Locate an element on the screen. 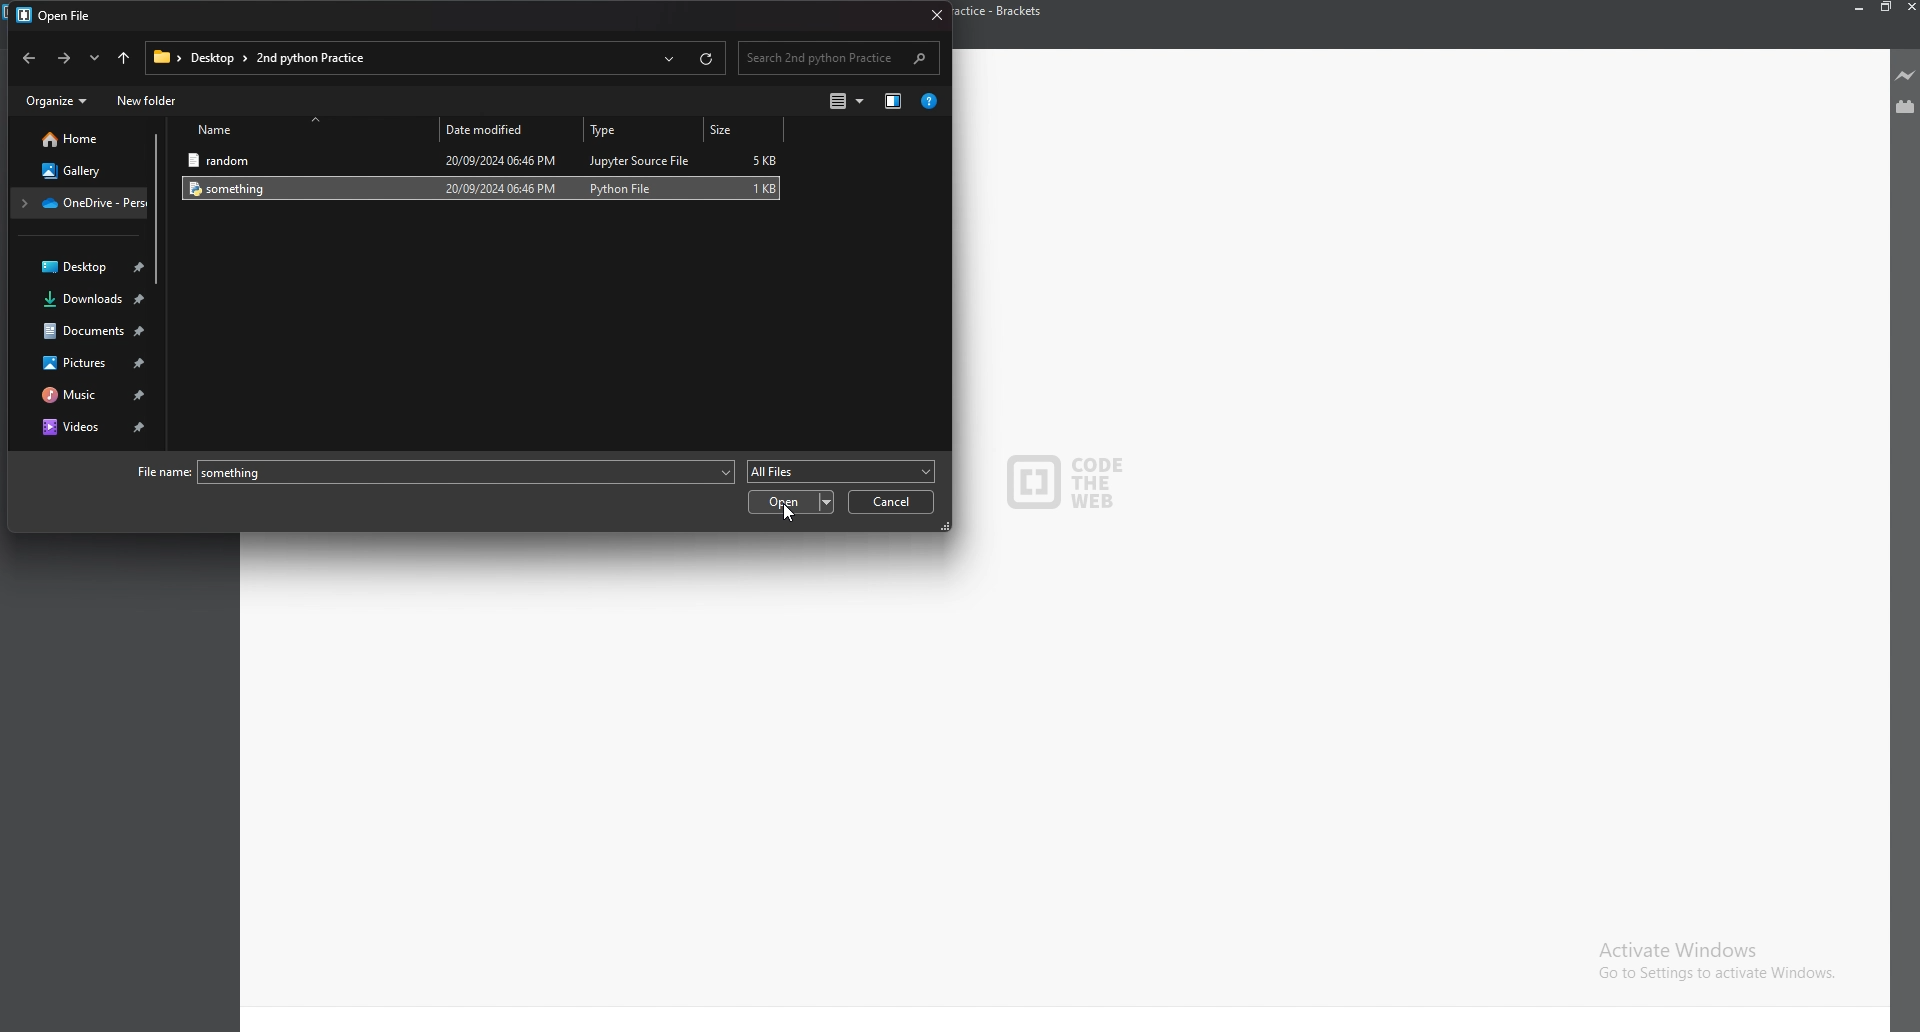 Image resolution: width=1920 pixels, height=1032 pixels. resize is located at coordinates (1885, 8).